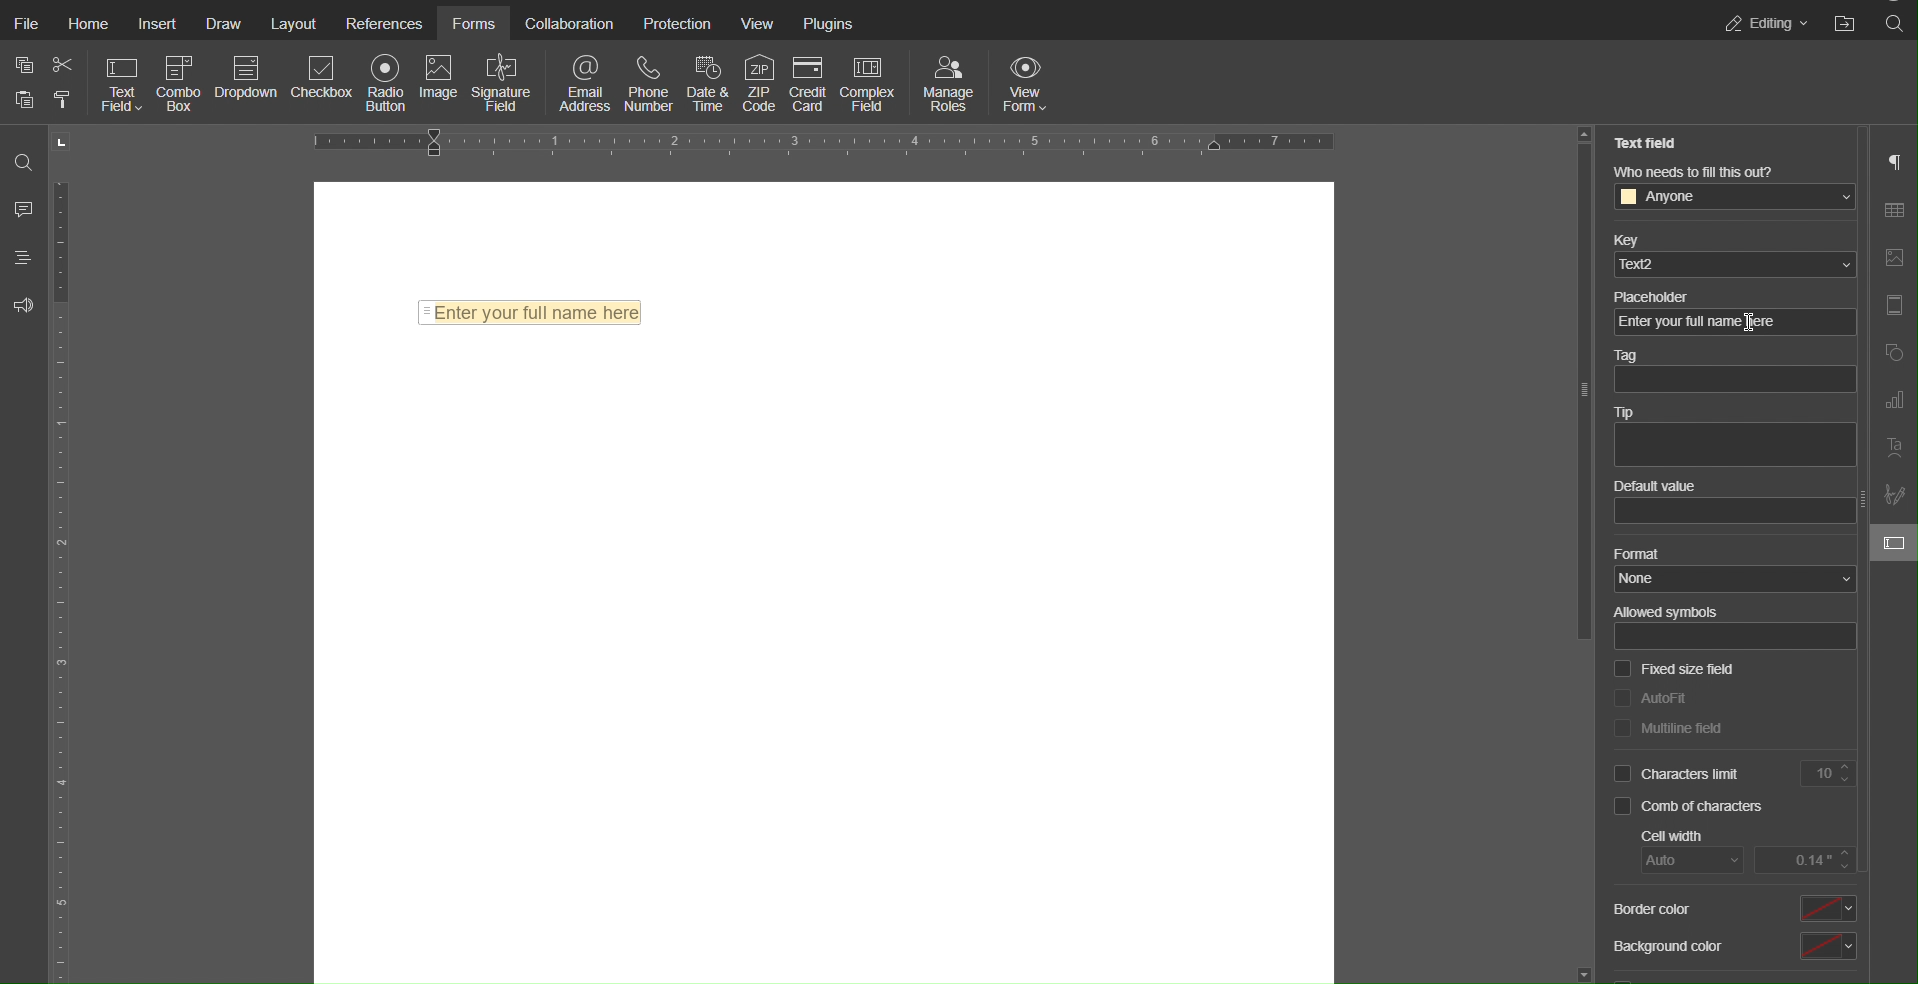 This screenshot has width=1918, height=984. Describe the element at coordinates (25, 306) in the screenshot. I see `Feedback & Support` at that location.